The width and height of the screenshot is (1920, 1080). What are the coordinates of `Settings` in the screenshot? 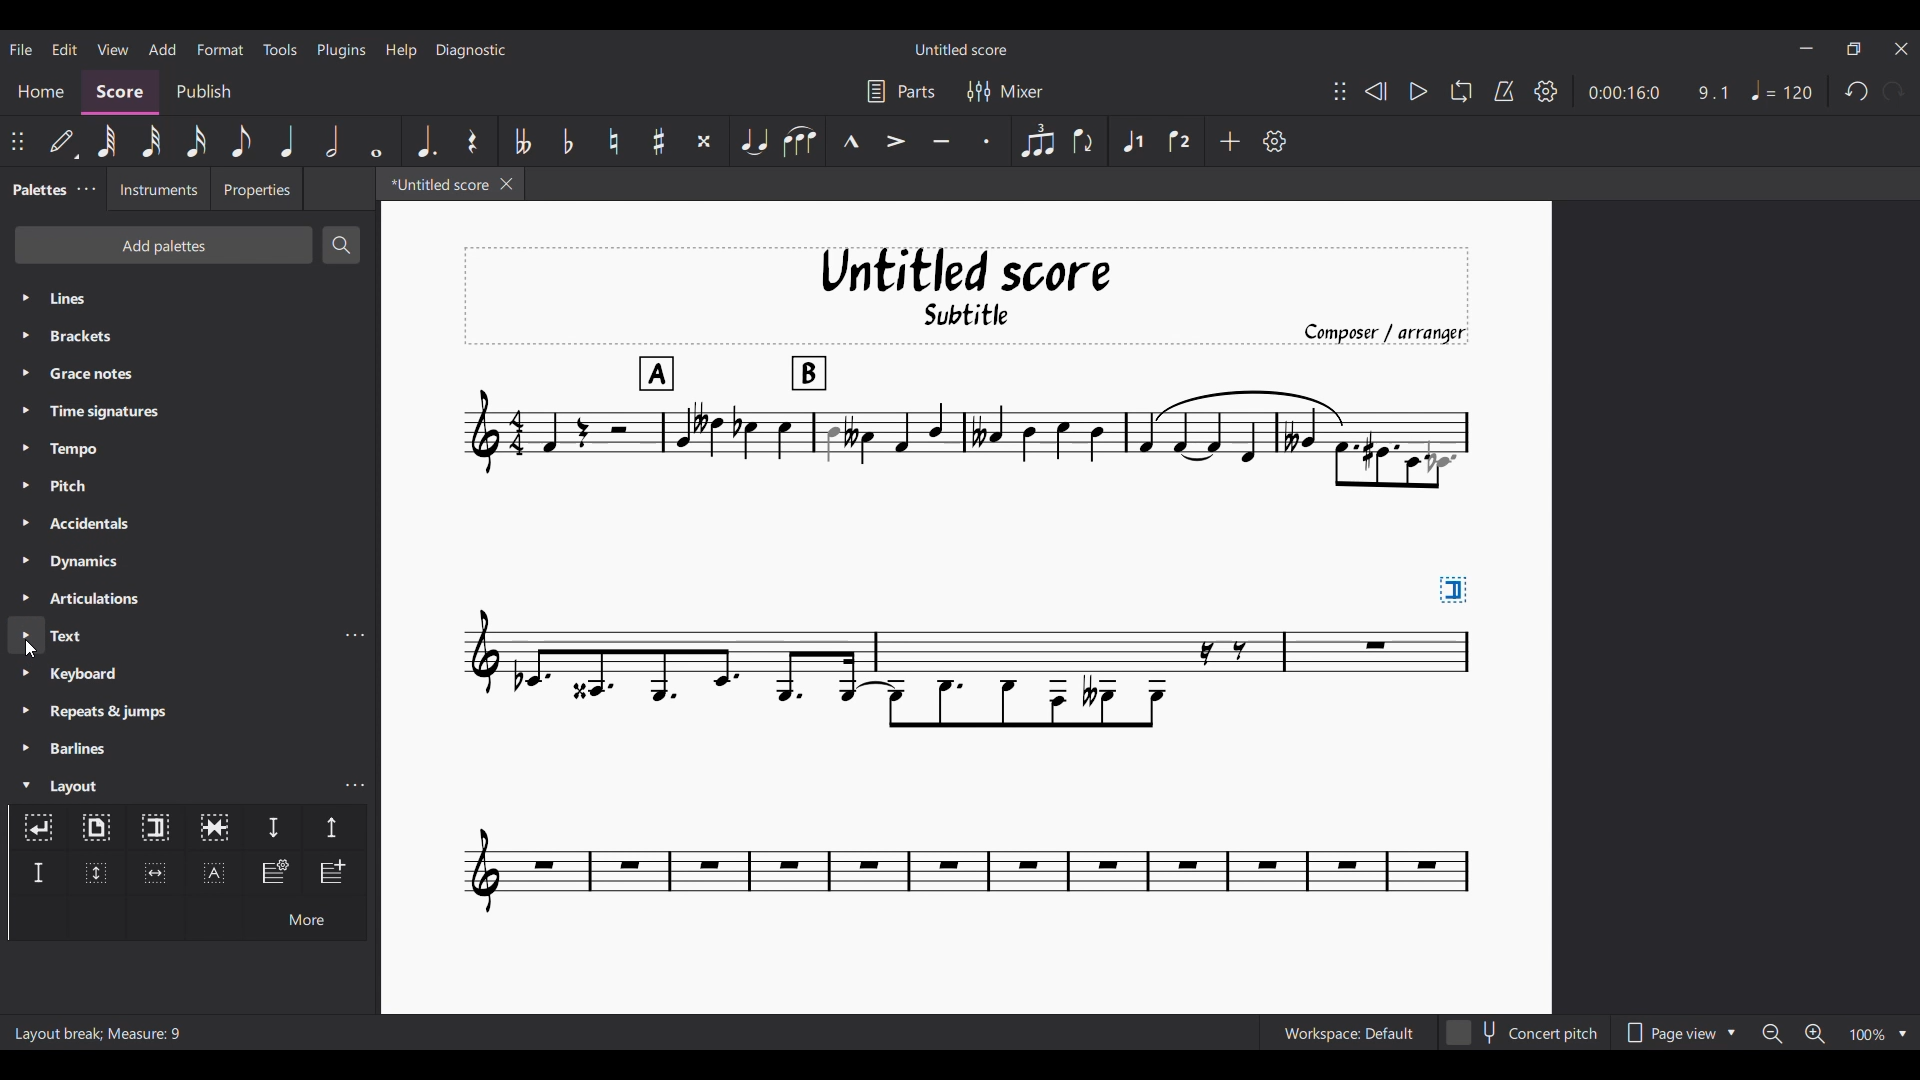 It's located at (1546, 91).